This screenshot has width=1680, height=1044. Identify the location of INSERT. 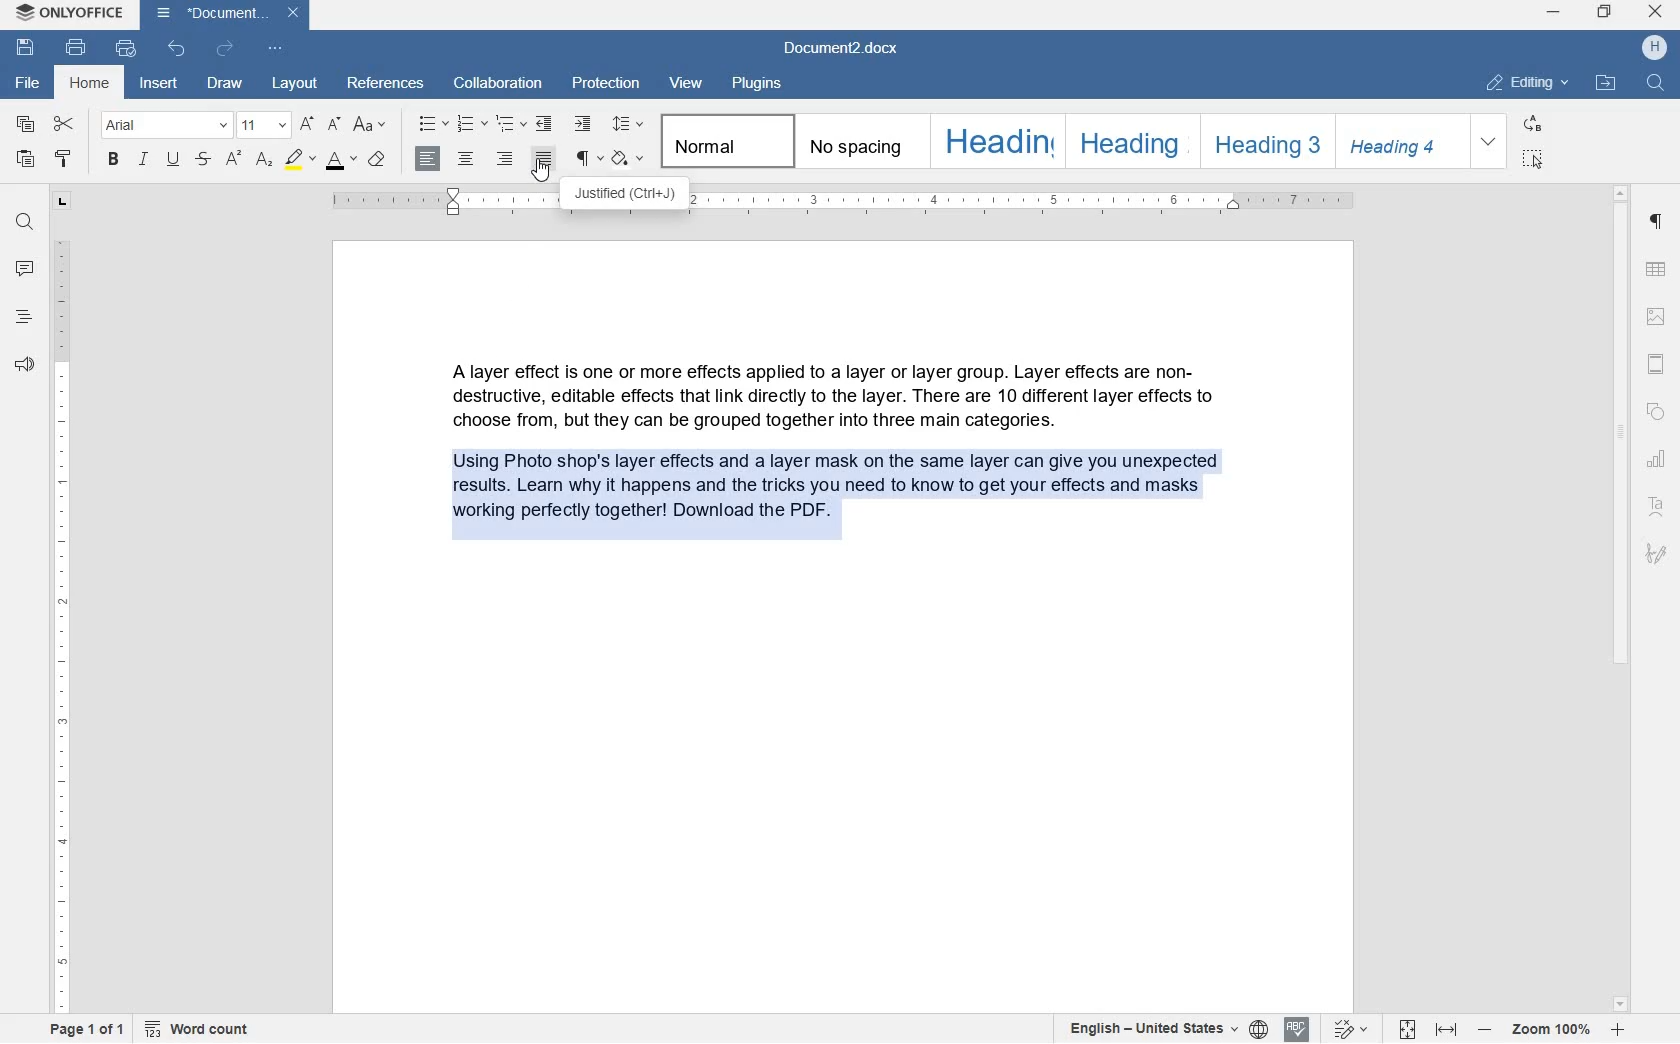
(160, 86).